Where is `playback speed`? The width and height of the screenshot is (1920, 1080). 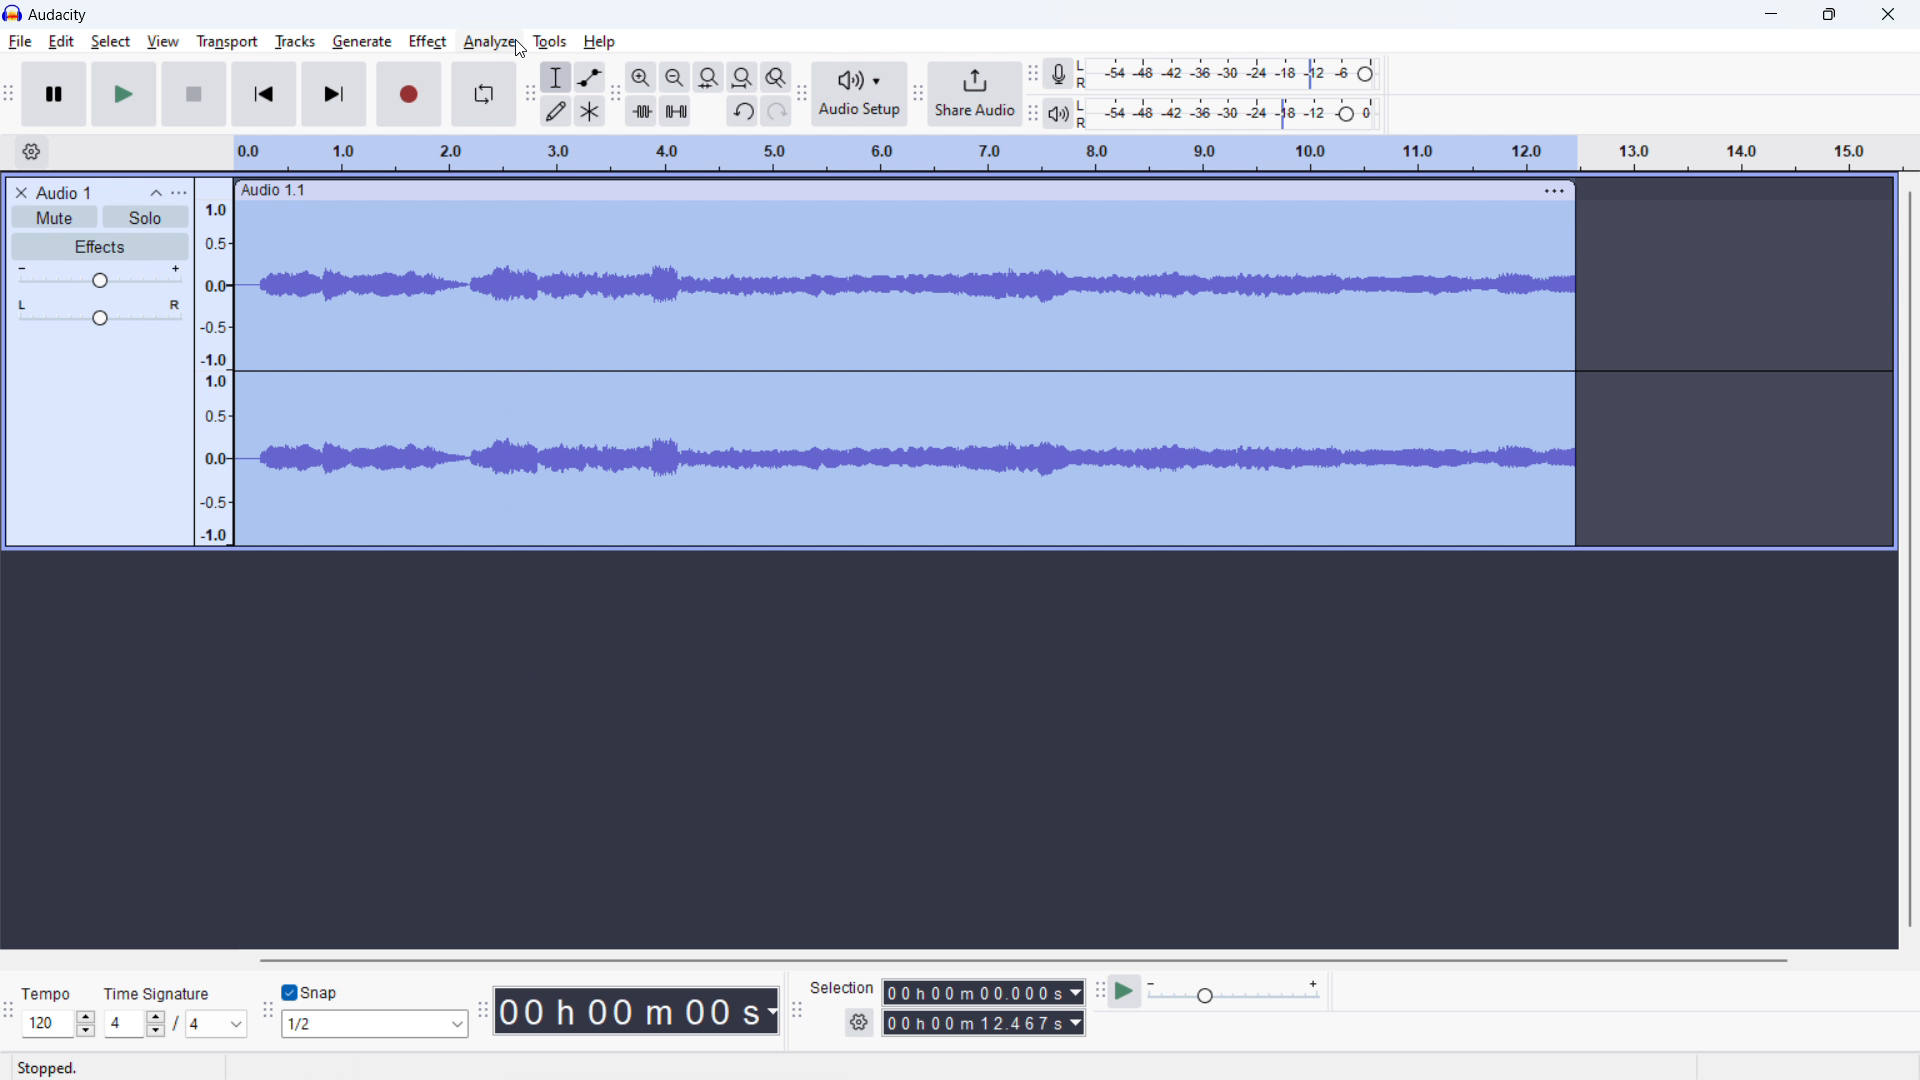
playback speed is located at coordinates (1236, 993).